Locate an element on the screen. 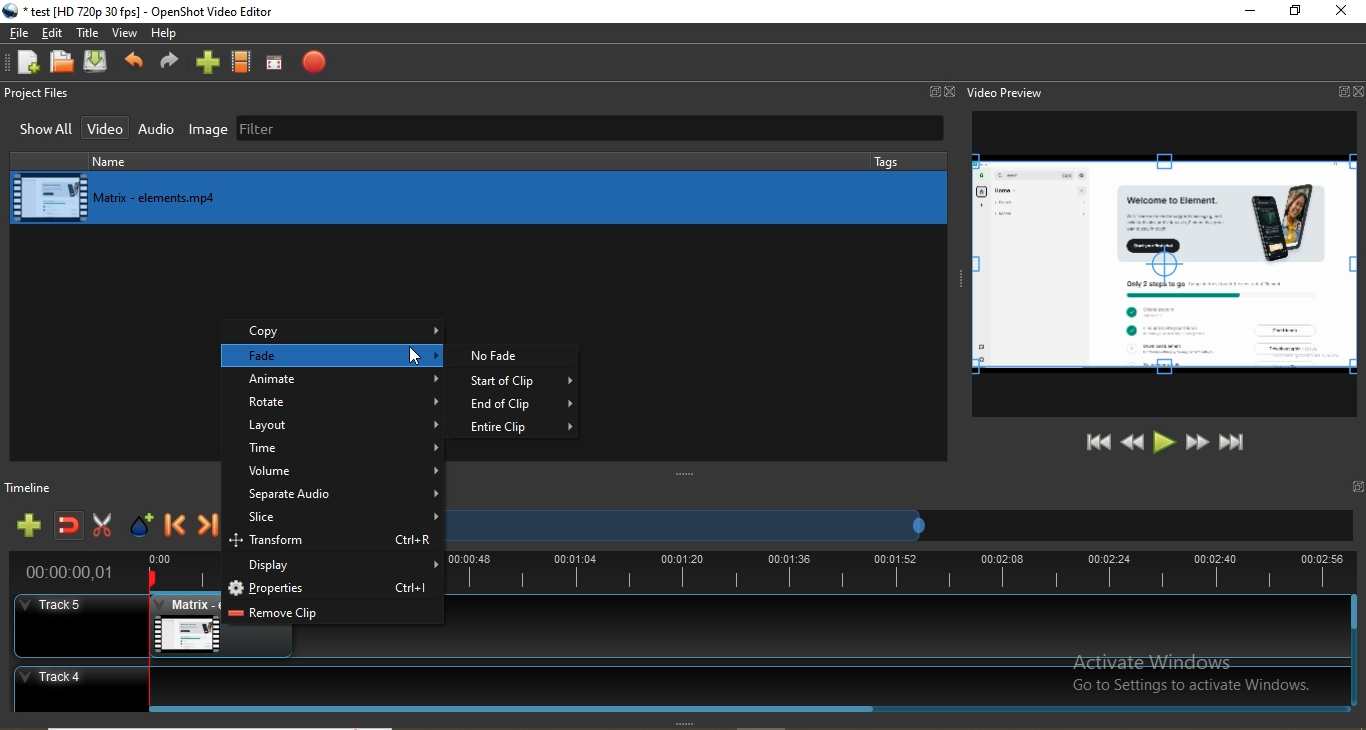  Vertical Scroll bar  is located at coordinates (1357, 652).